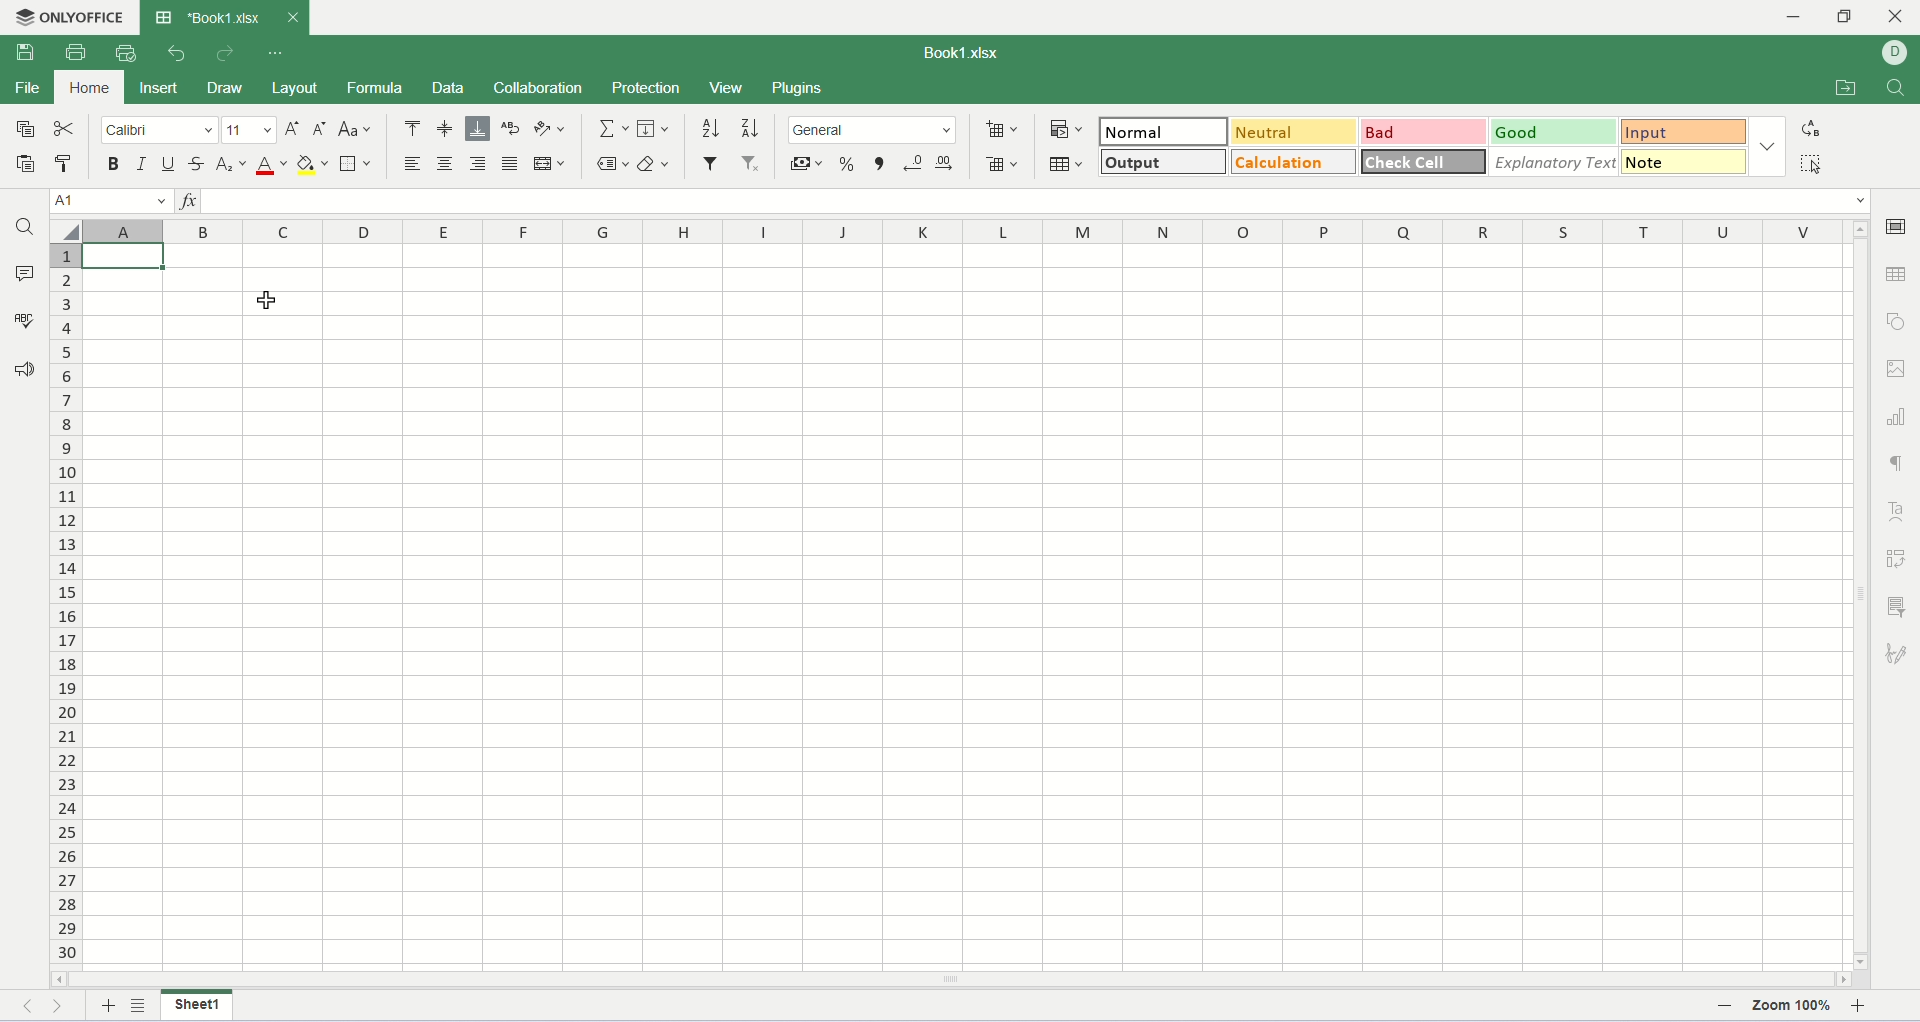  Describe the element at coordinates (613, 128) in the screenshot. I see `summation` at that location.